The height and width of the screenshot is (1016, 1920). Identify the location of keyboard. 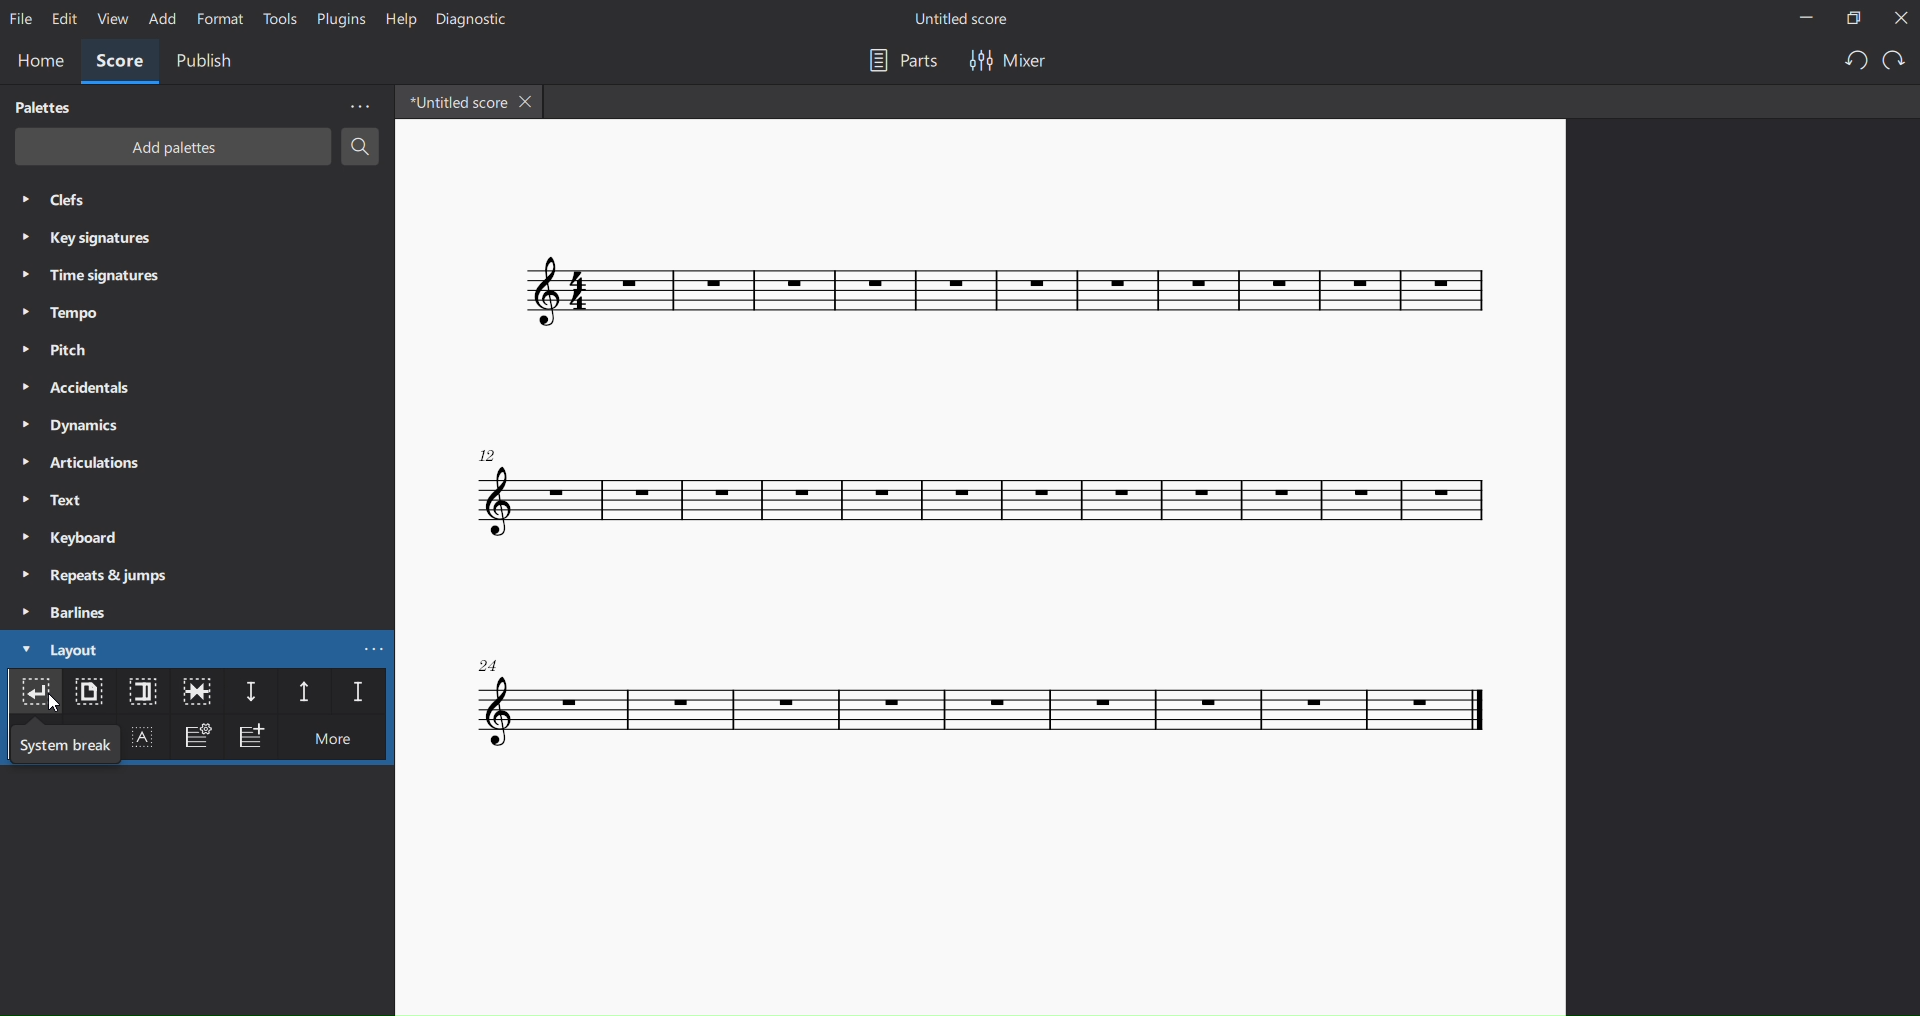
(70, 539).